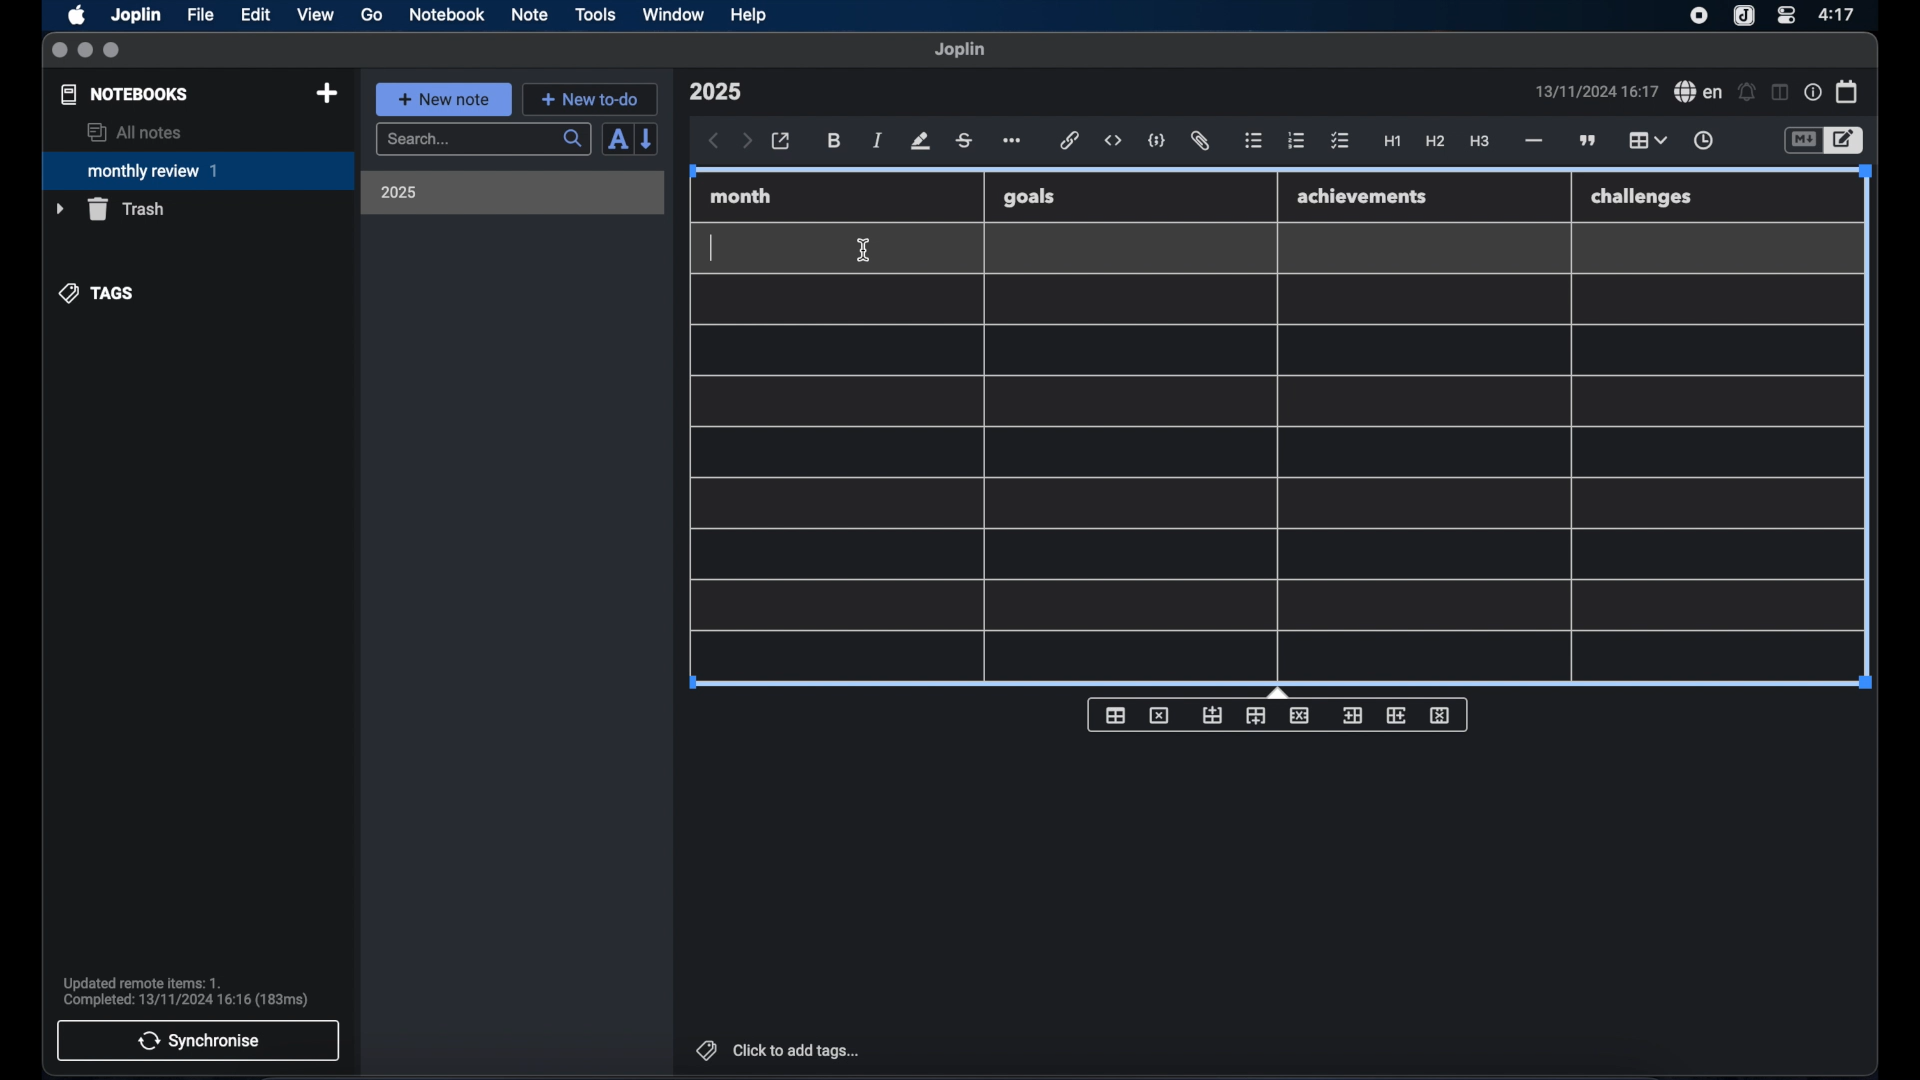  What do you see at coordinates (1256, 716) in the screenshot?
I see `insert row after` at bounding box center [1256, 716].